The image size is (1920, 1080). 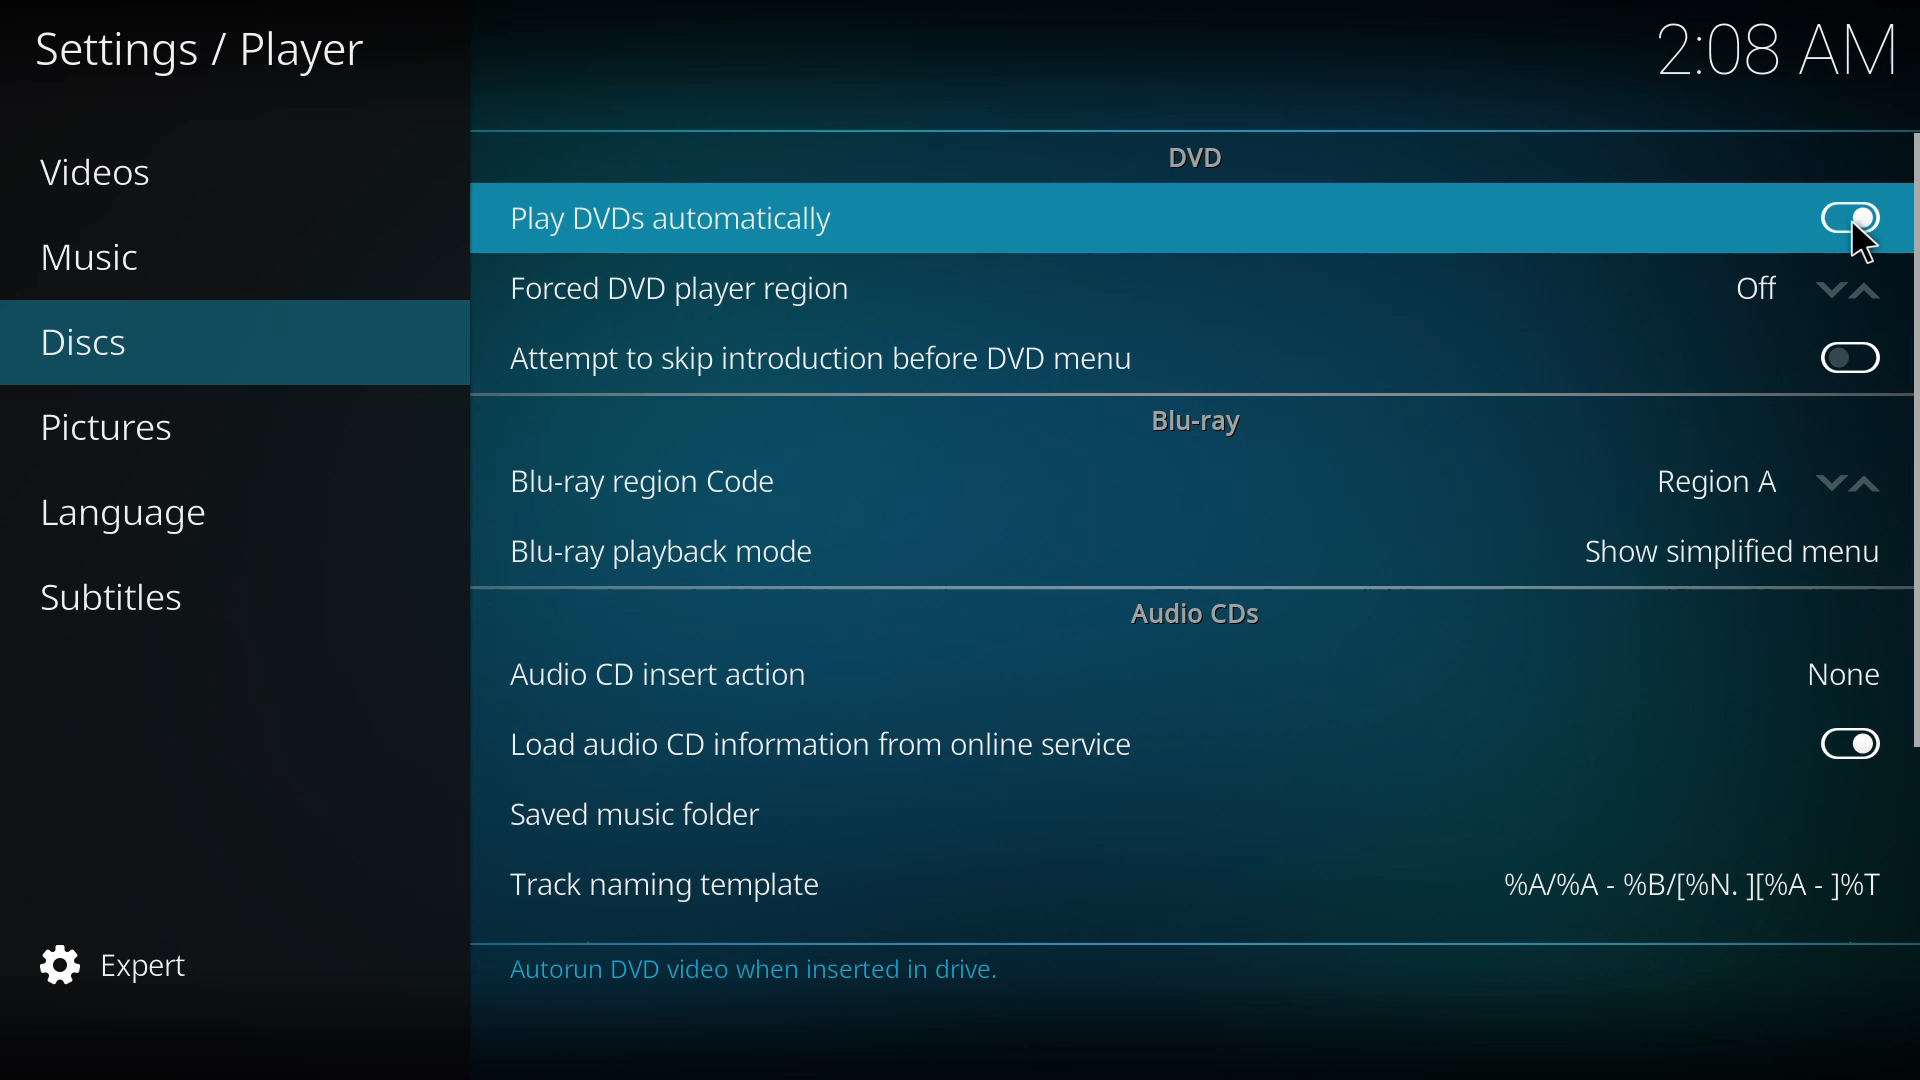 I want to click on show simplified menu, so click(x=1718, y=555).